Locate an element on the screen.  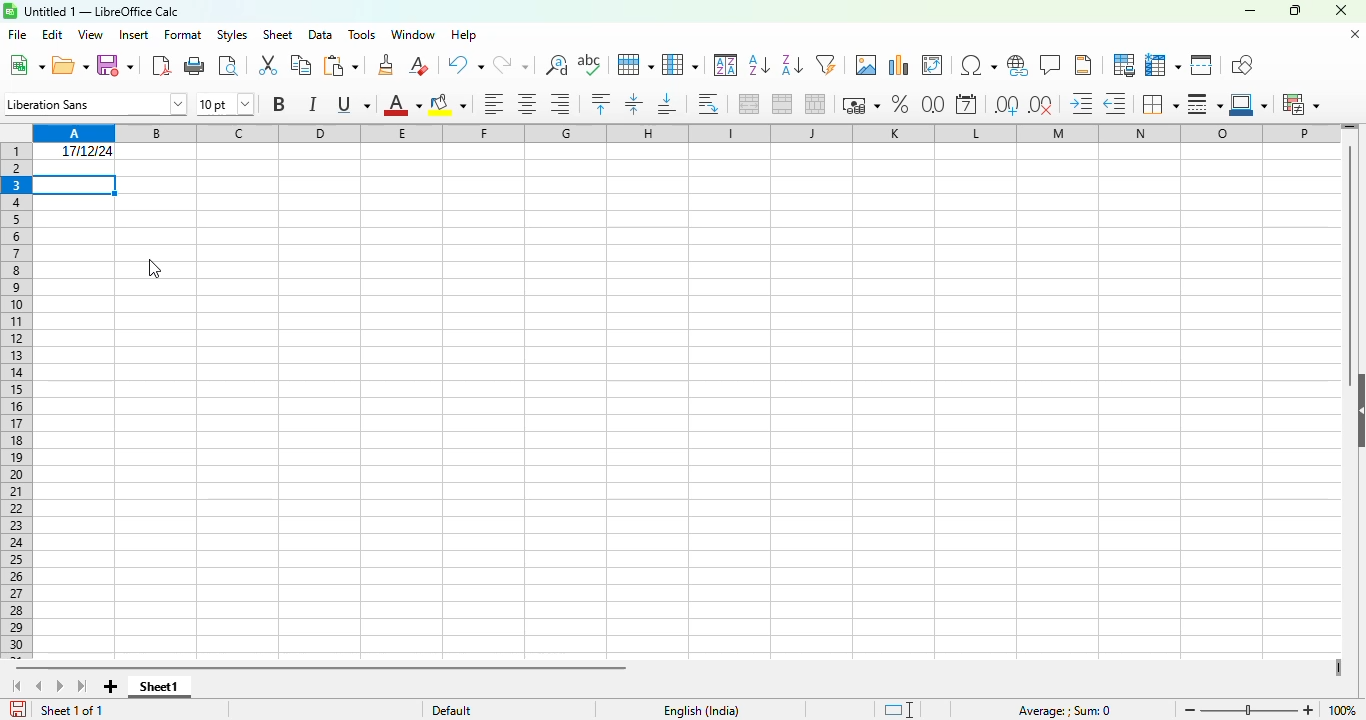
zoom factor is located at coordinates (1343, 710).